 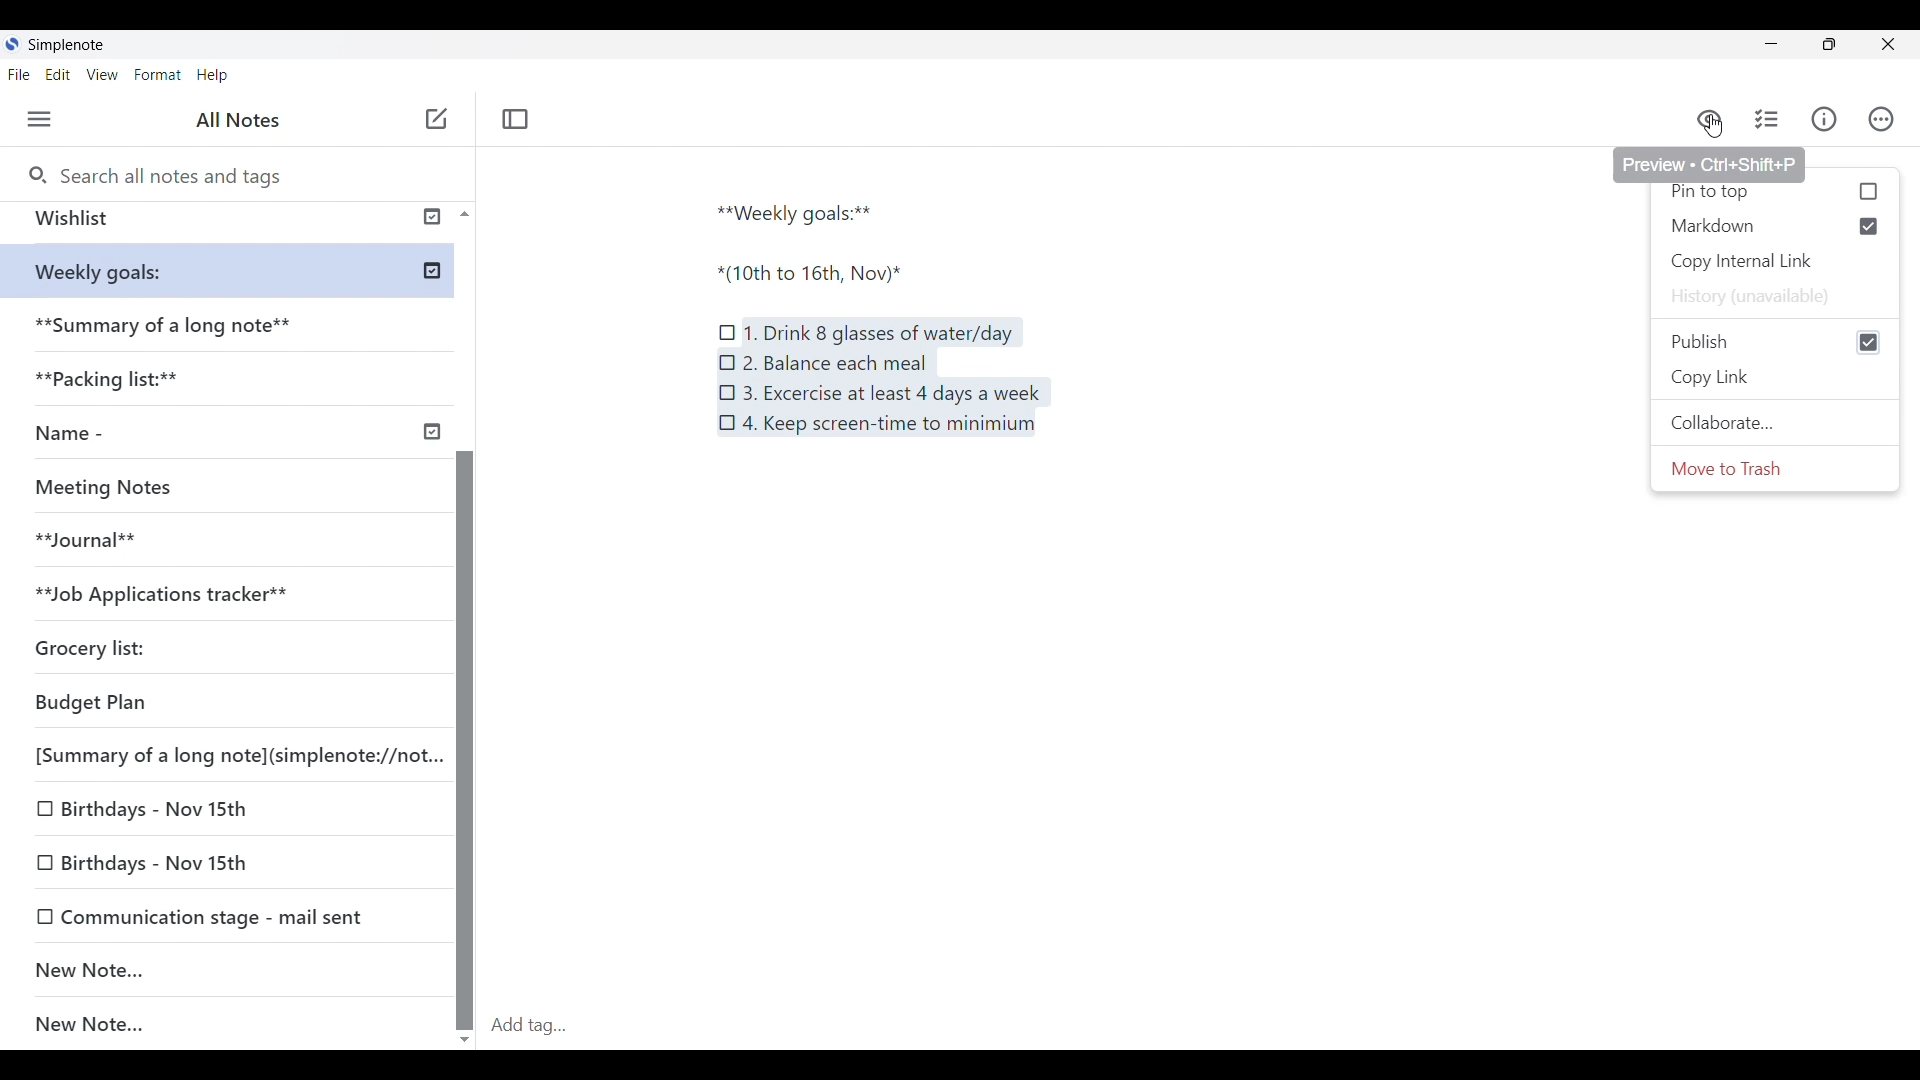 What do you see at coordinates (64, 76) in the screenshot?
I see `Edit` at bounding box center [64, 76].